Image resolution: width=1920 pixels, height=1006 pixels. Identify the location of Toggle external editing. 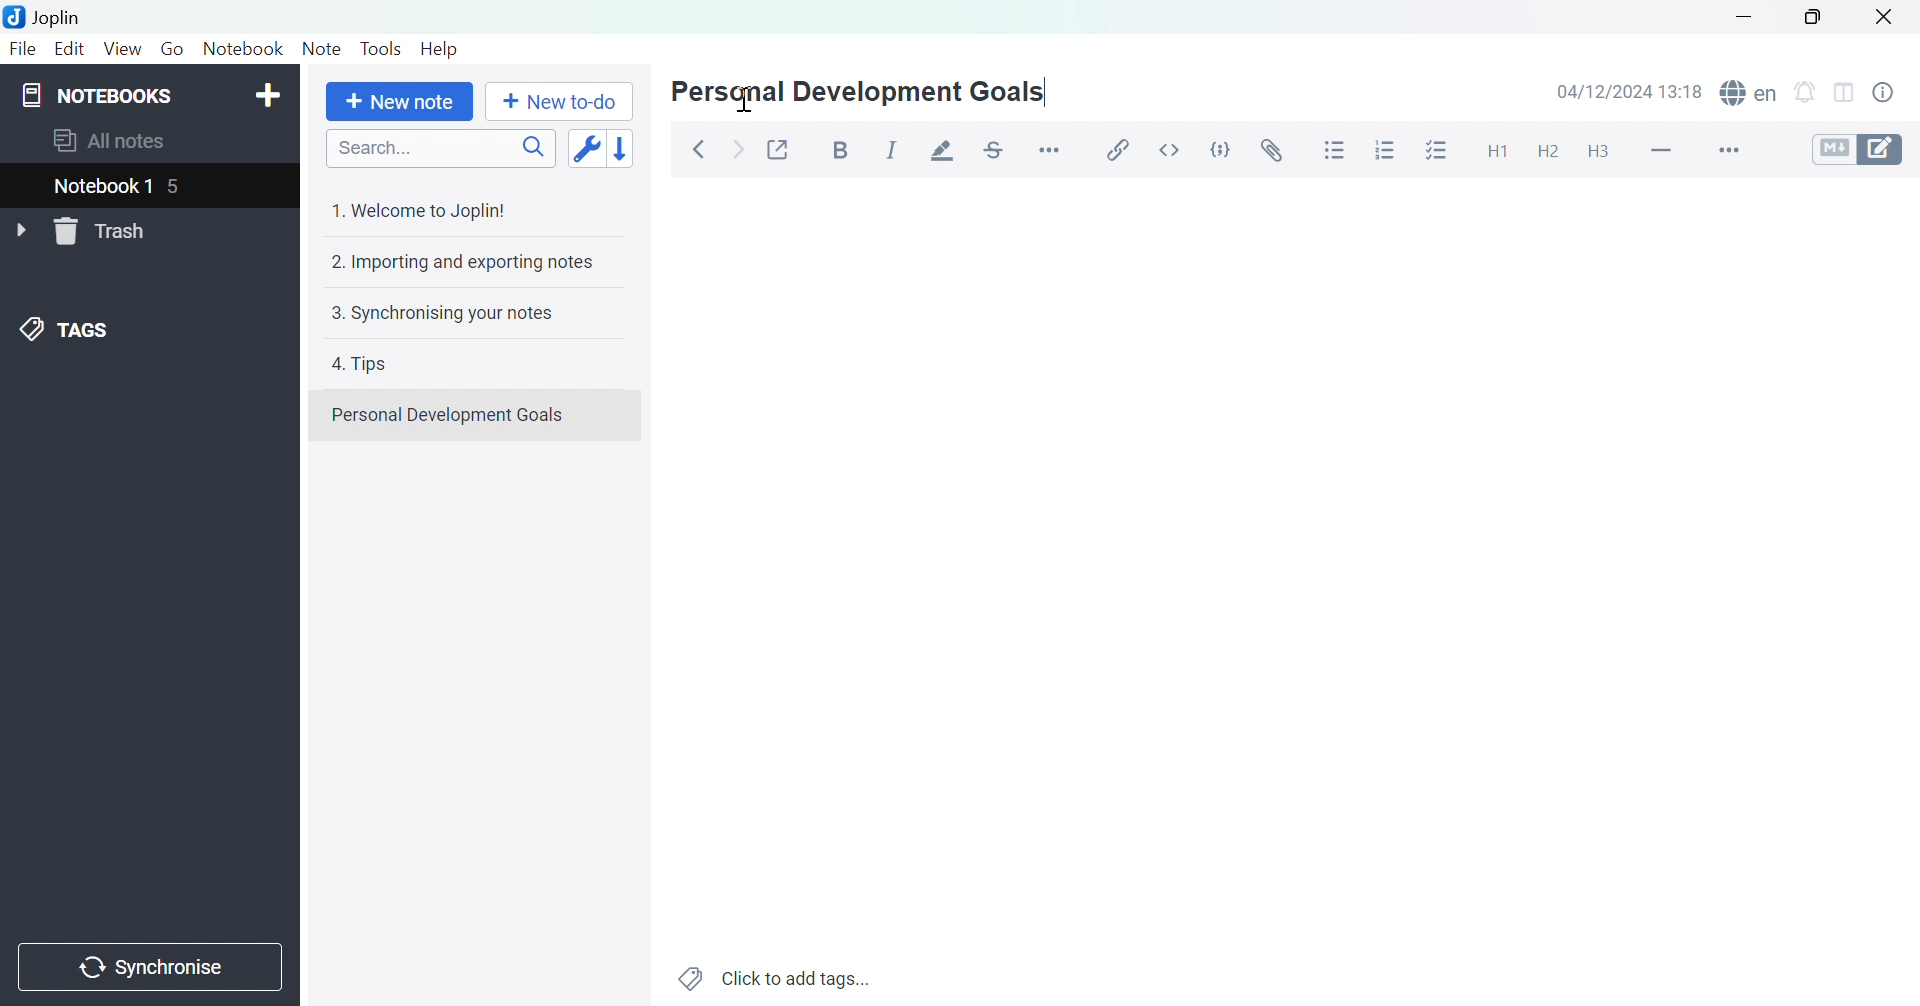
(779, 148).